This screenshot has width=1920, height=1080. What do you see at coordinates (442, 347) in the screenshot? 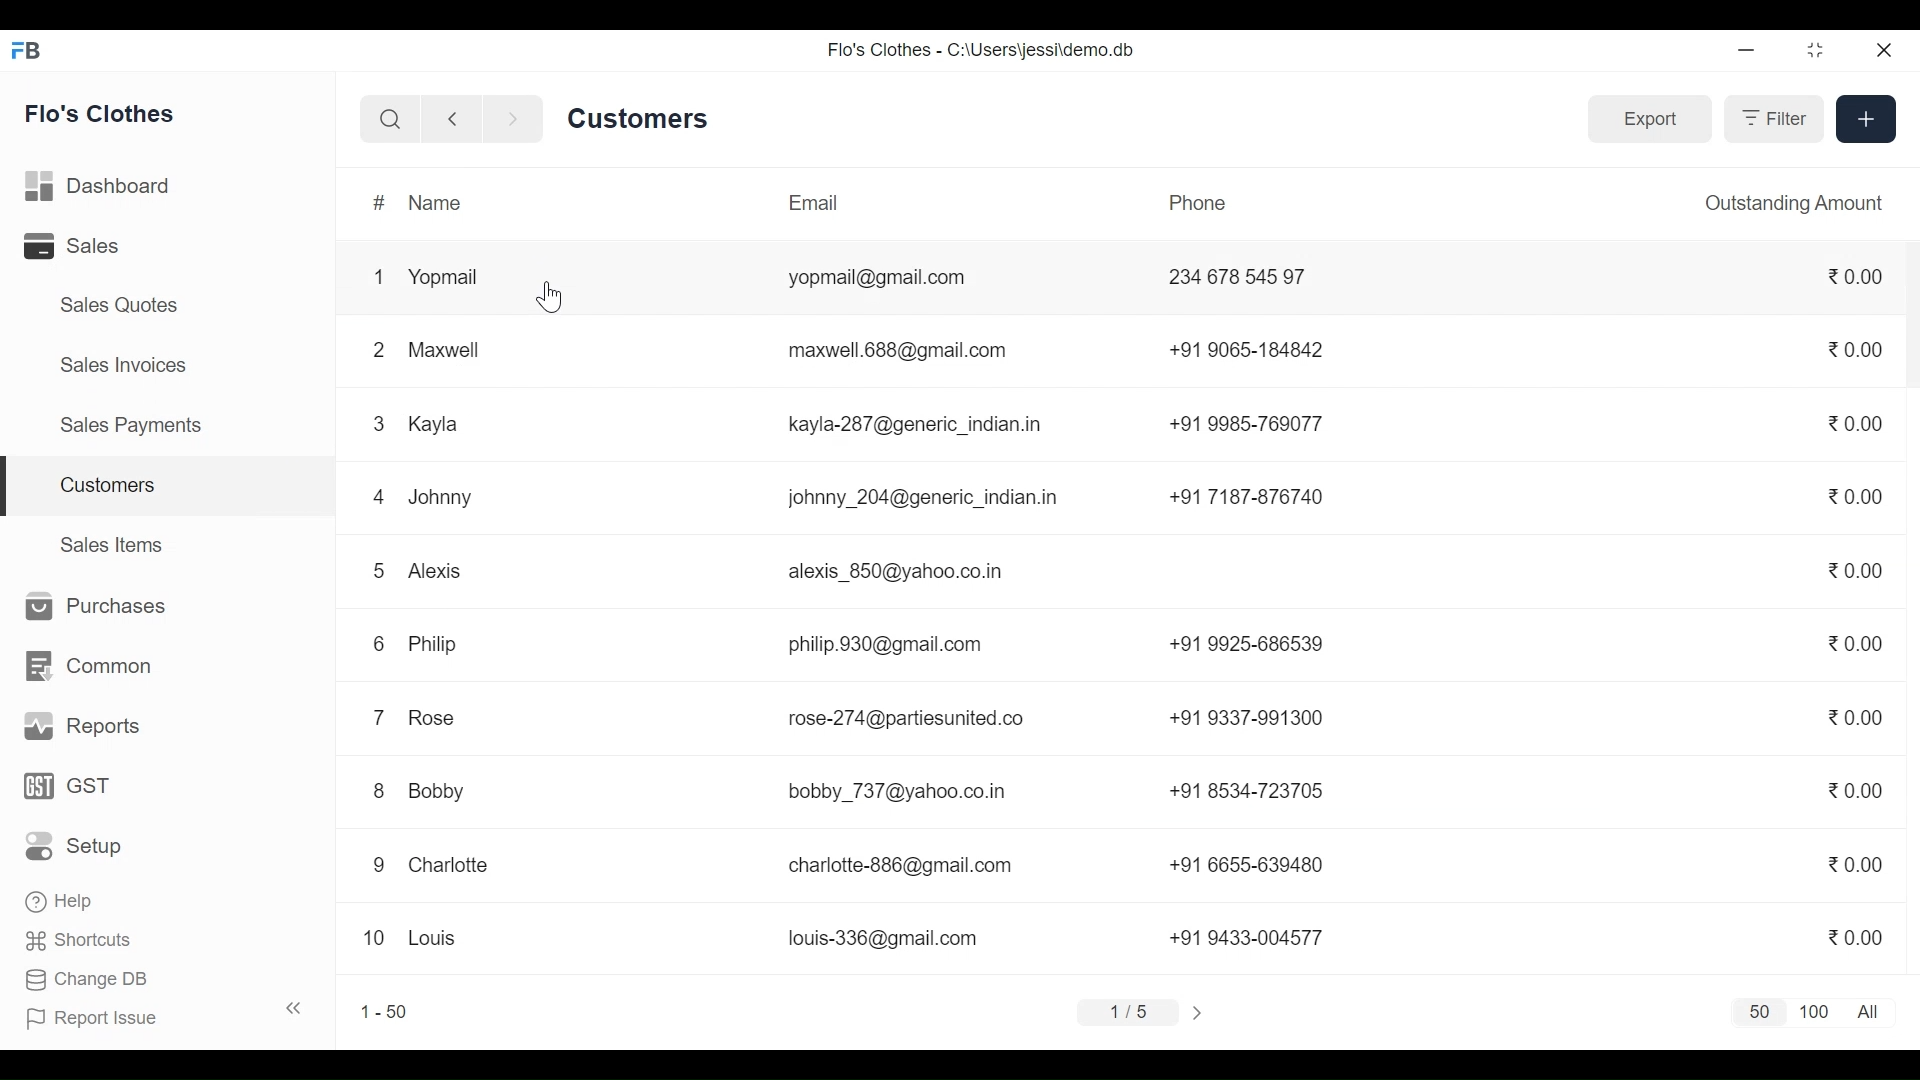
I see `Maxwell` at bounding box center [442, 347].